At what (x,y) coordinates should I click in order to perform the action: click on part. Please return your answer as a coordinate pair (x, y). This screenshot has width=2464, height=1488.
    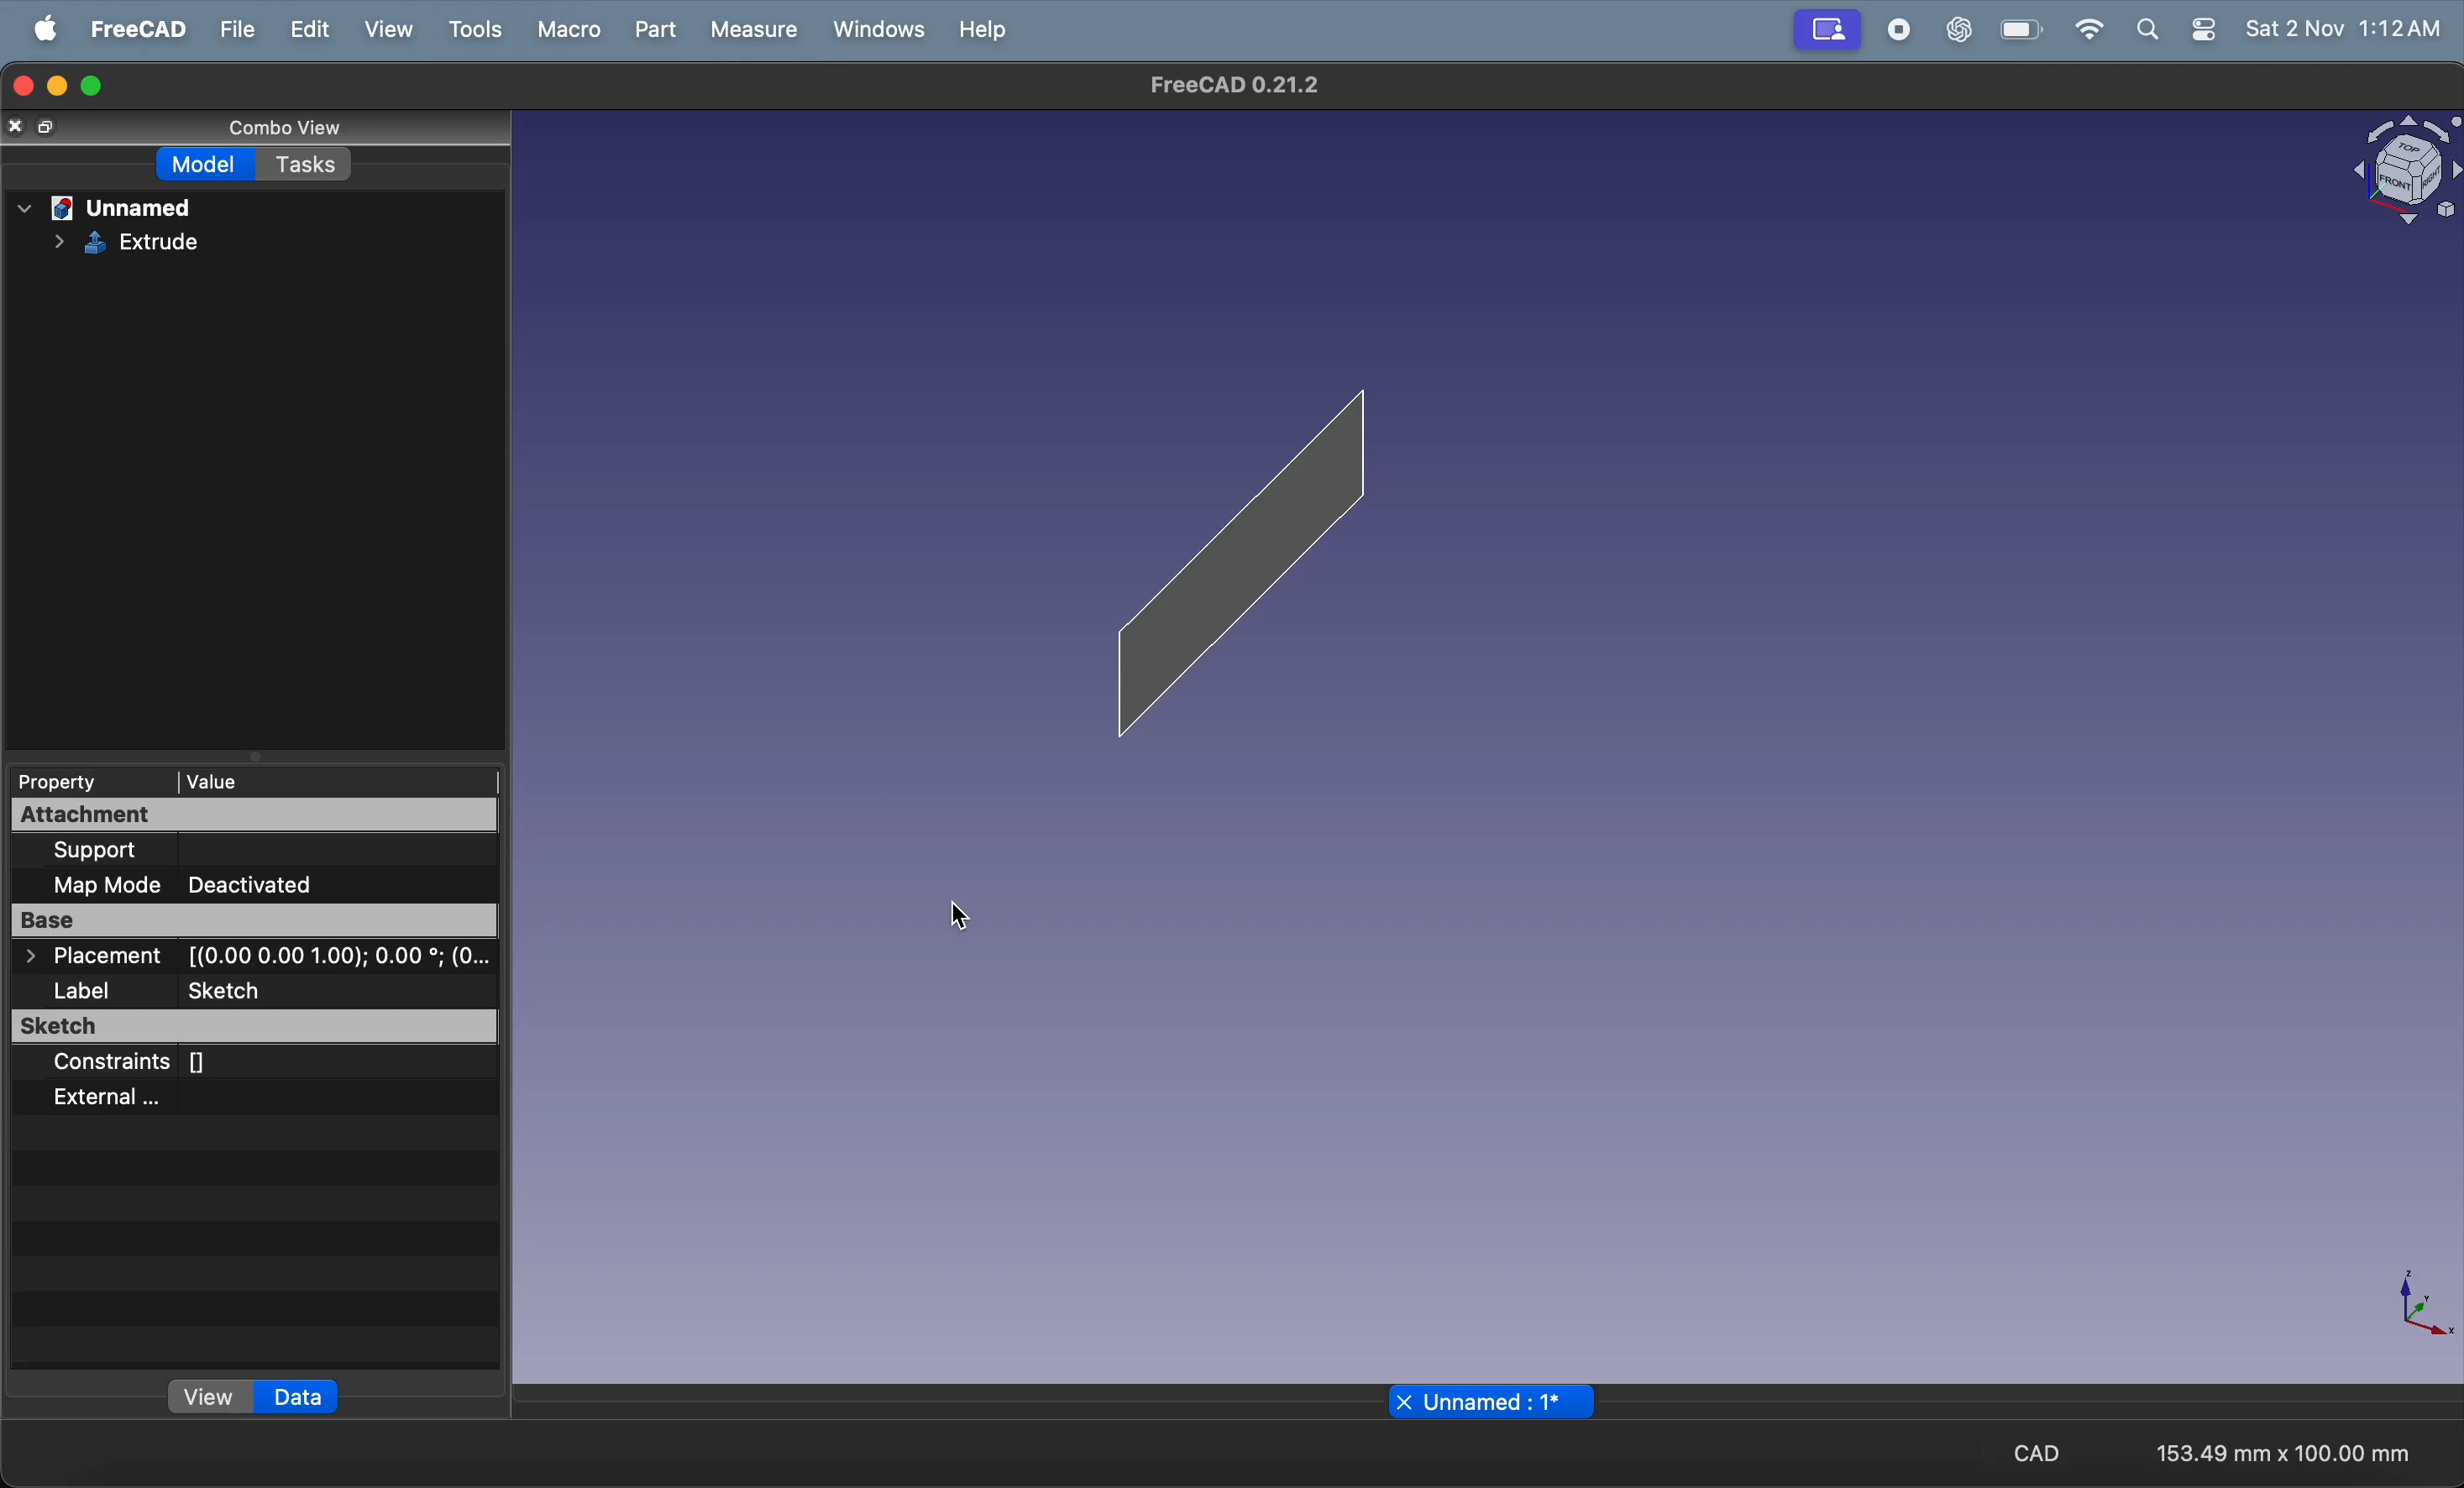
    Looking at the image, I should click on (653, 32).